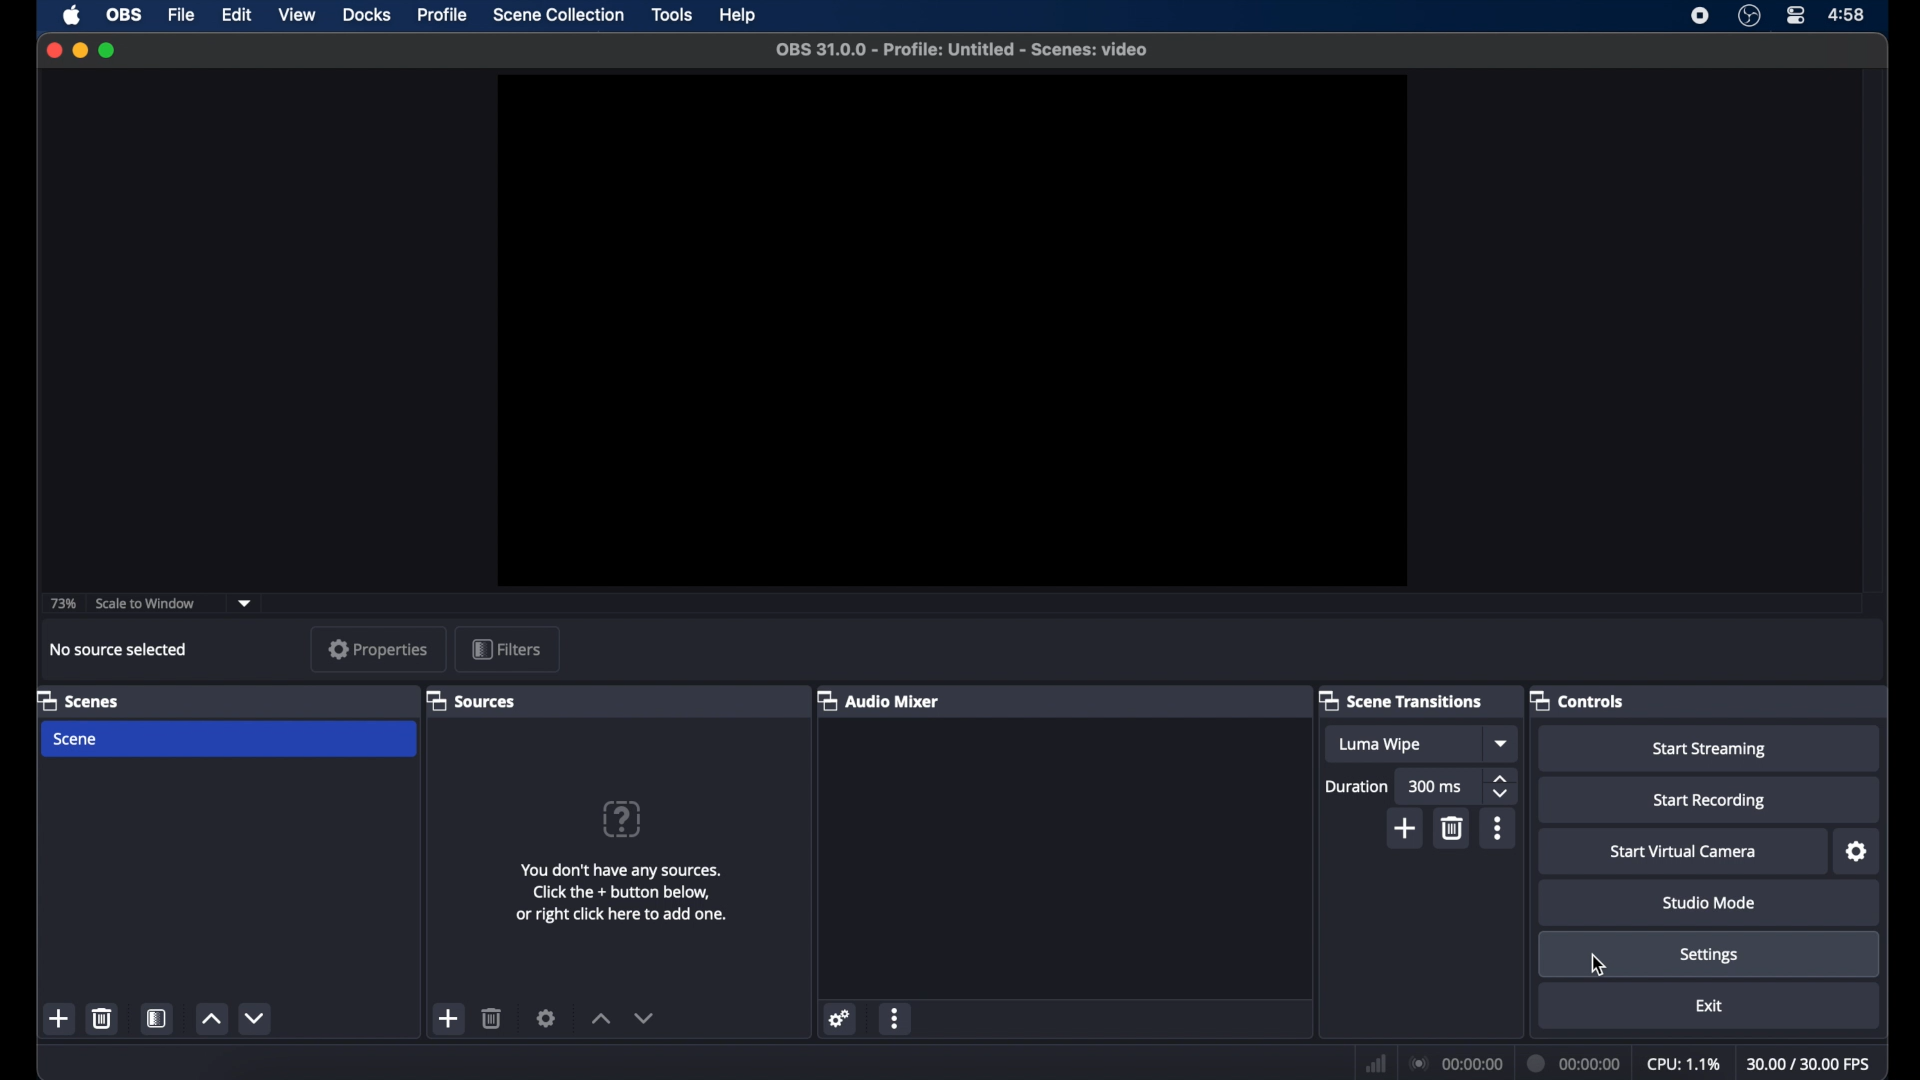 This screenshot has width=1920, height=1080. I want to click on close, so click(53, 48).